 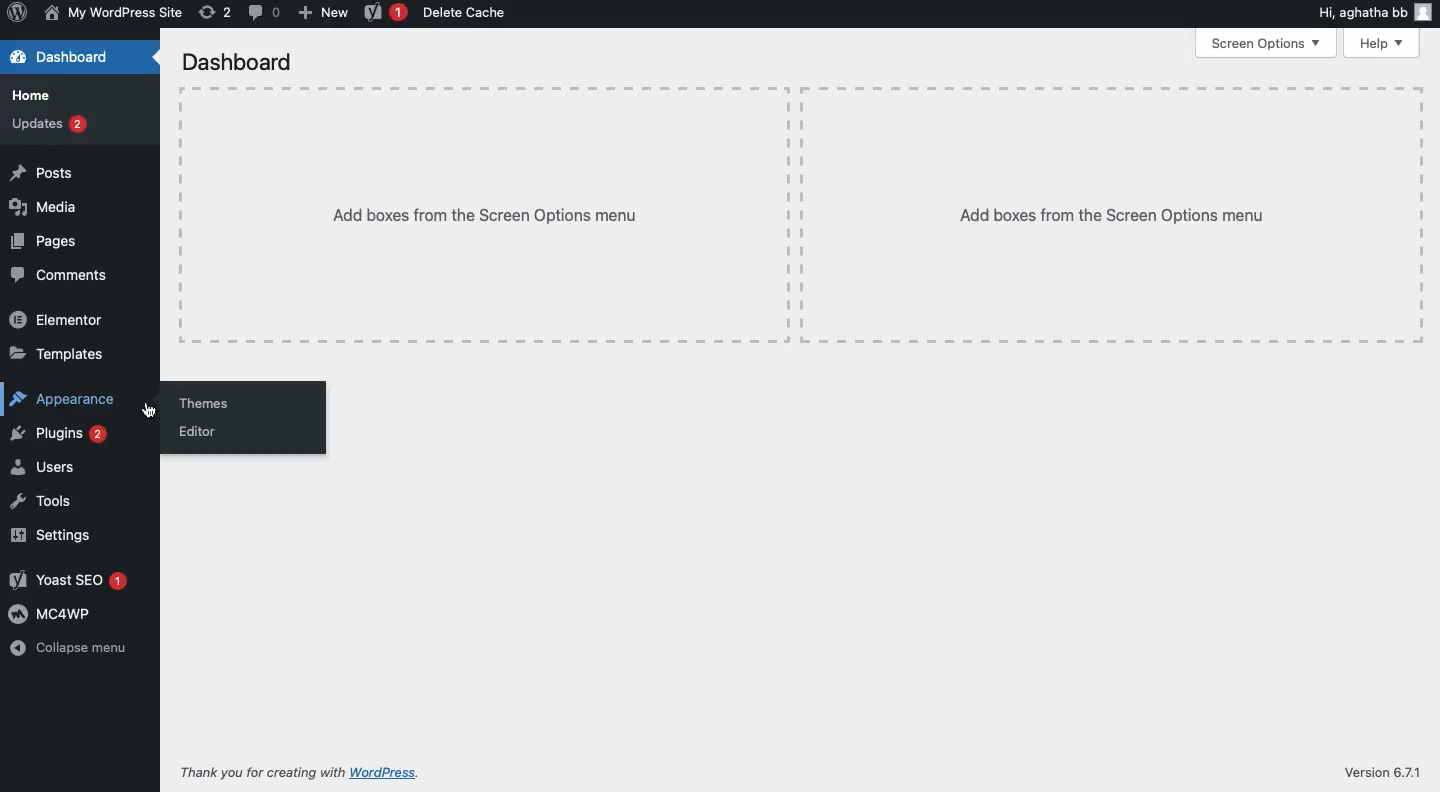 I want to click on Settings, so click(x=51, y=537).